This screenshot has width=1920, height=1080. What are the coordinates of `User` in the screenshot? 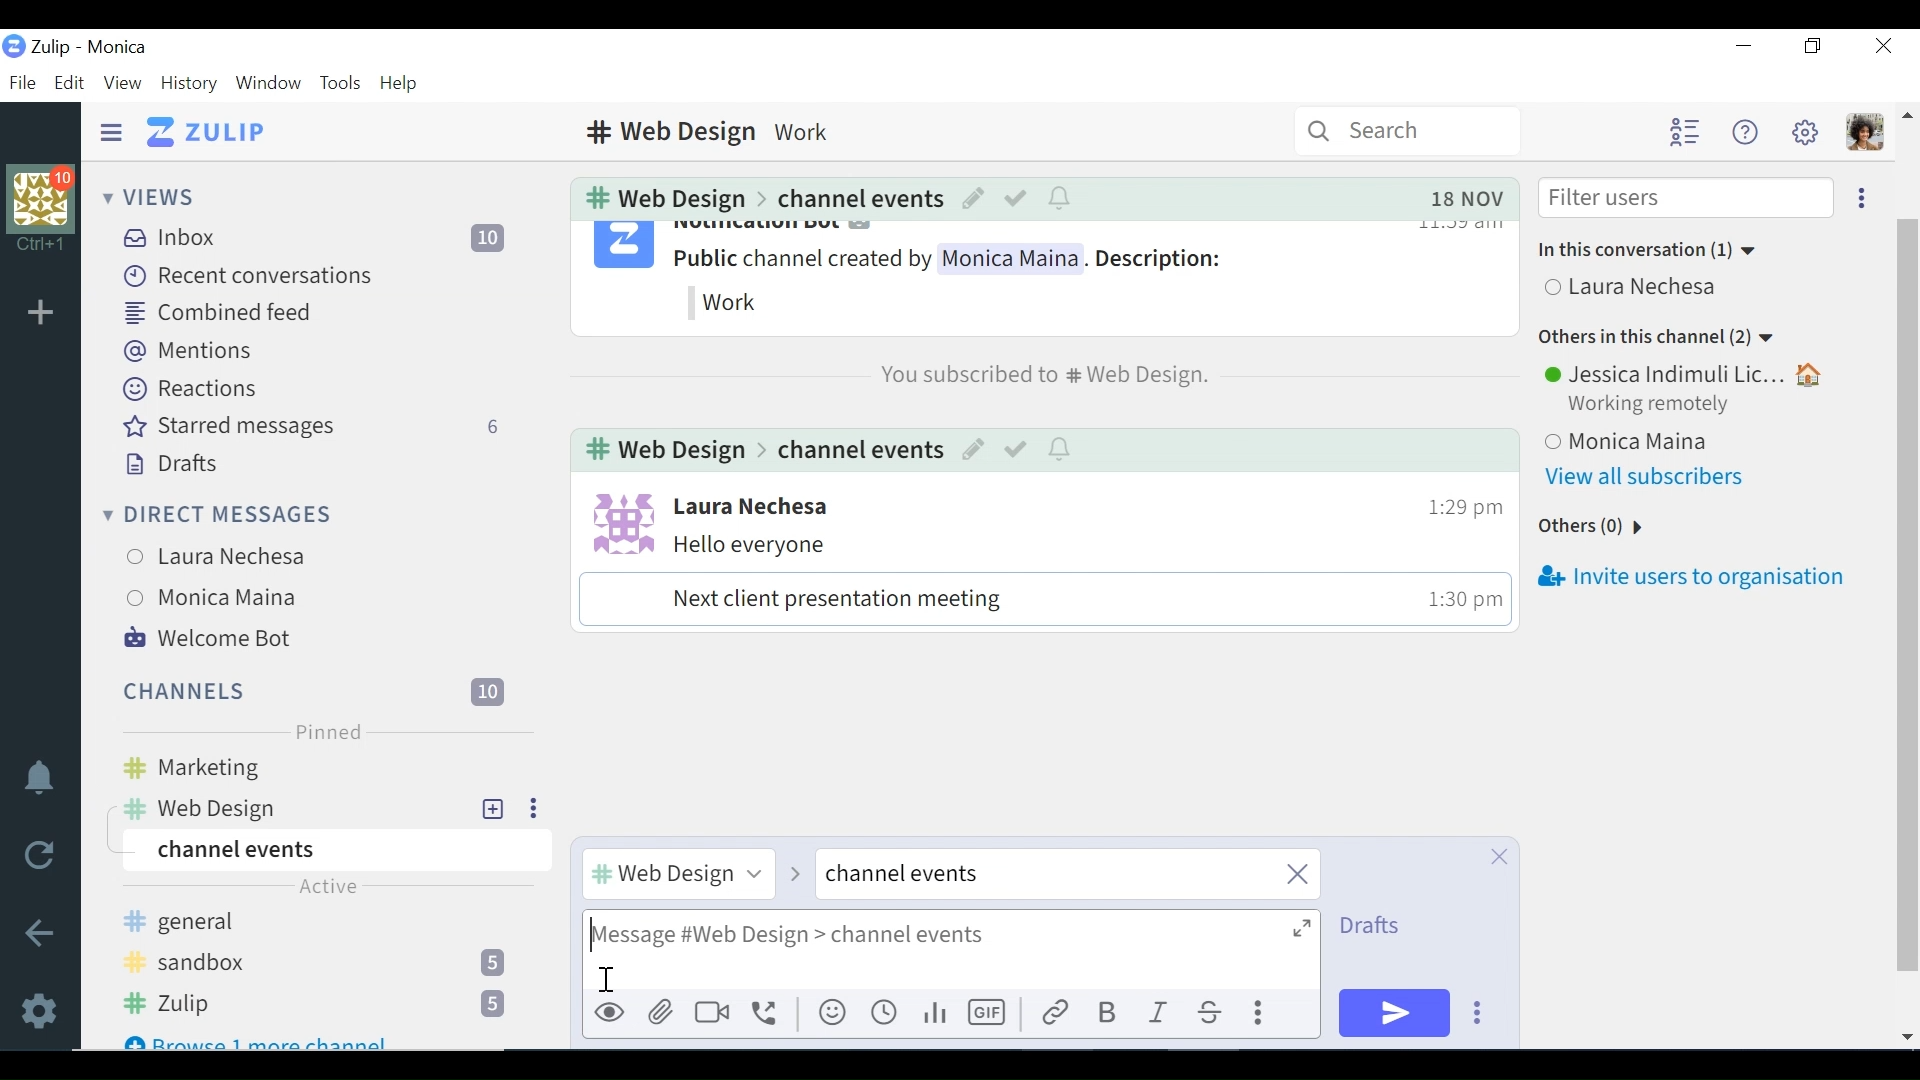 It's located at (227, 553).